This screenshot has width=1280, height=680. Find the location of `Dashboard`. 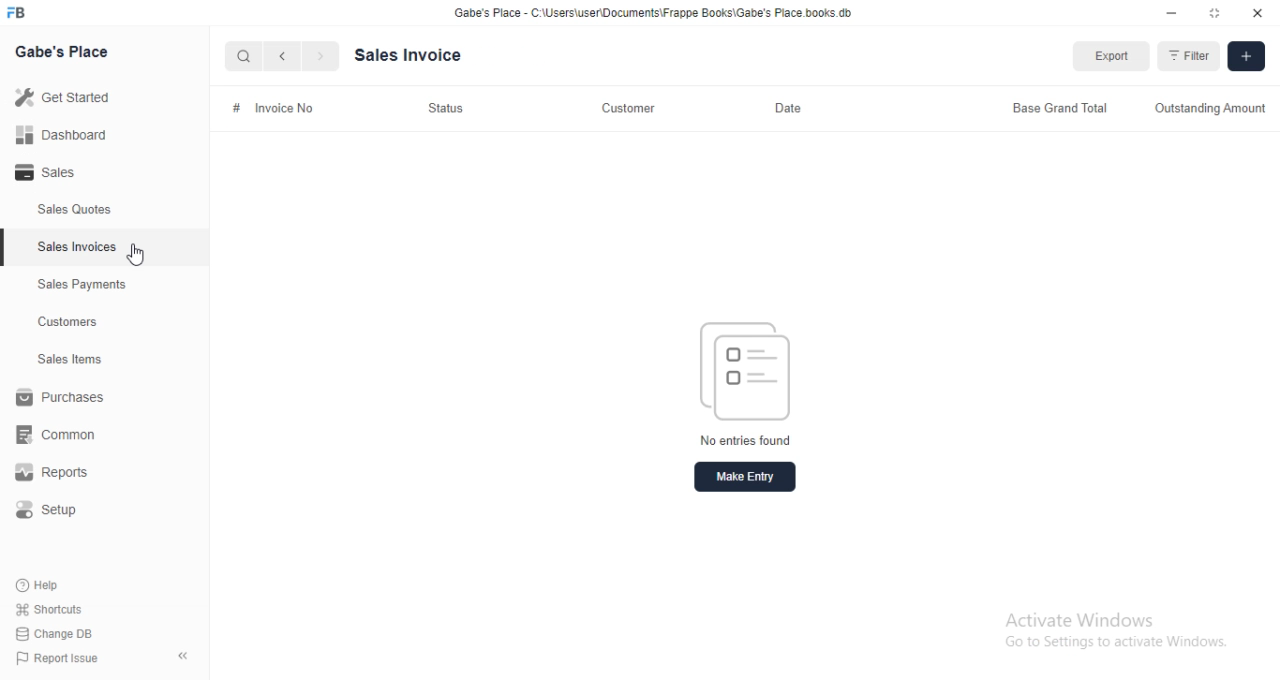

Dashboard is located at coordinates (61, 135).